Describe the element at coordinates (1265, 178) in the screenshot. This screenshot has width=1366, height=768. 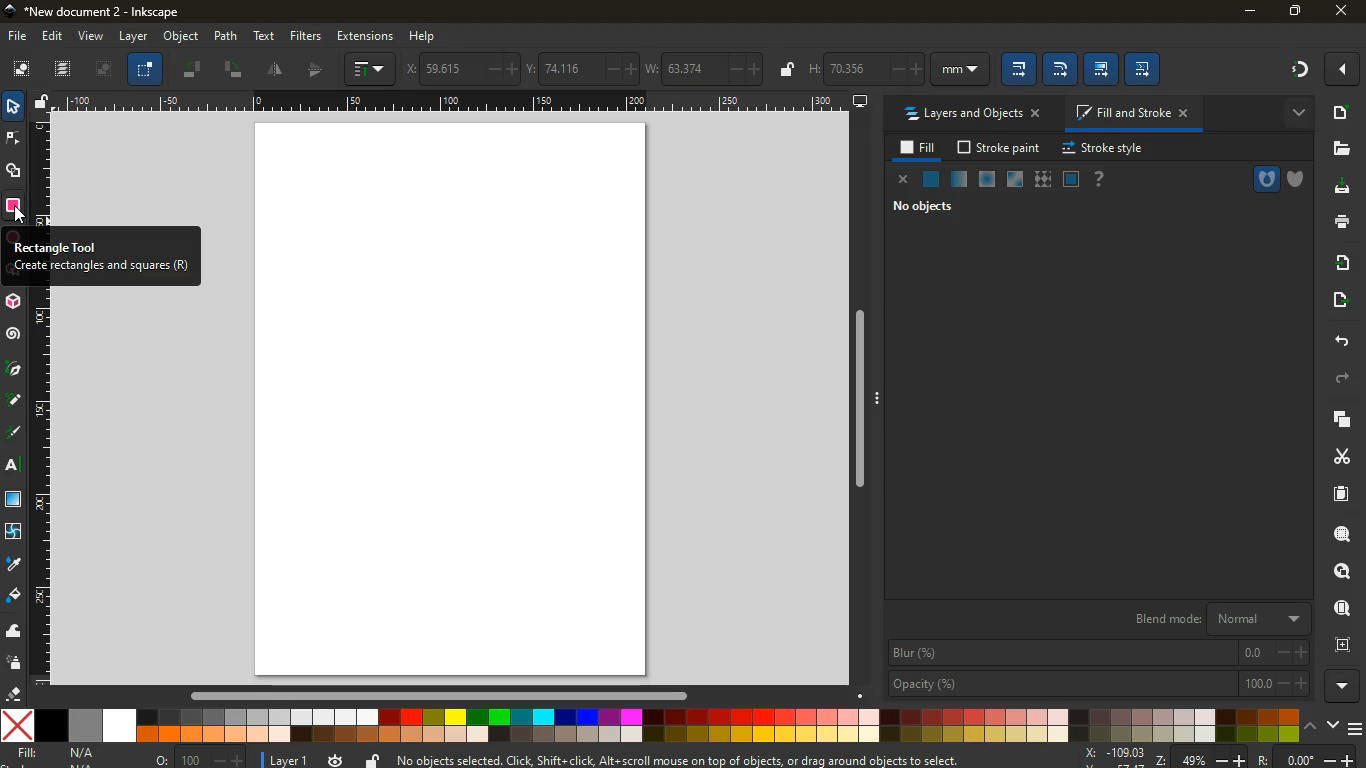
I see `hole` at that location.